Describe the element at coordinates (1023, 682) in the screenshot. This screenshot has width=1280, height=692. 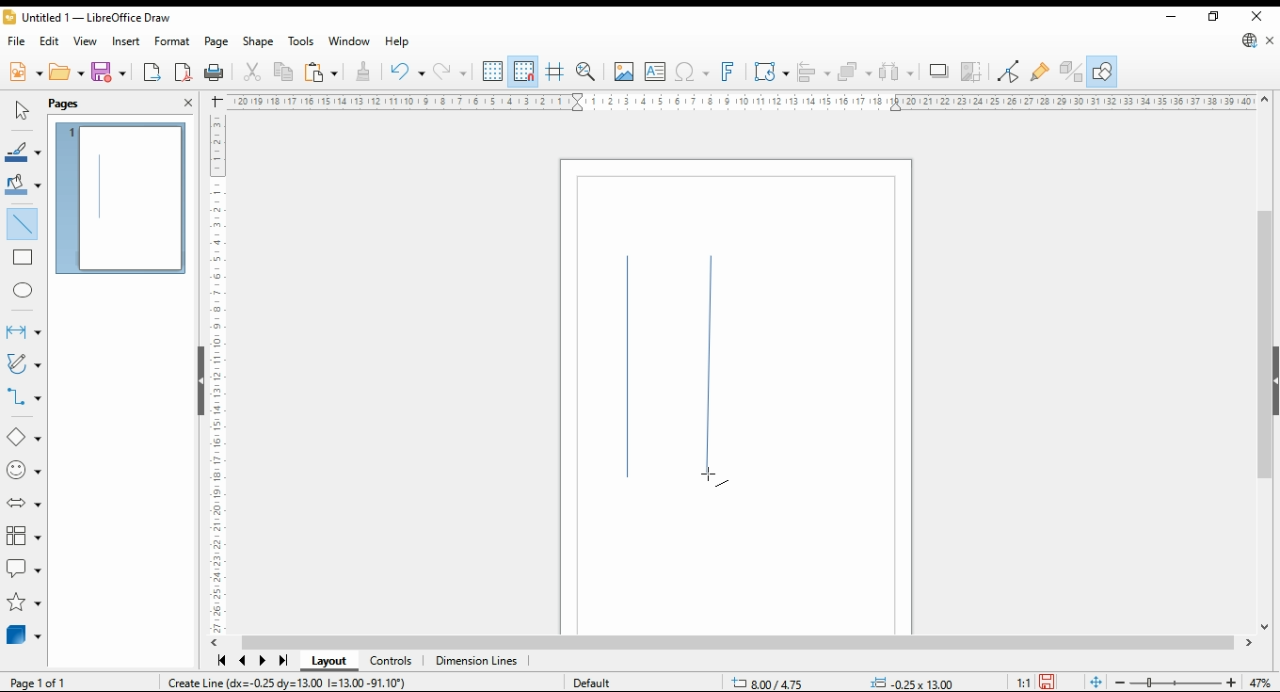
I see `1:1` at that location.